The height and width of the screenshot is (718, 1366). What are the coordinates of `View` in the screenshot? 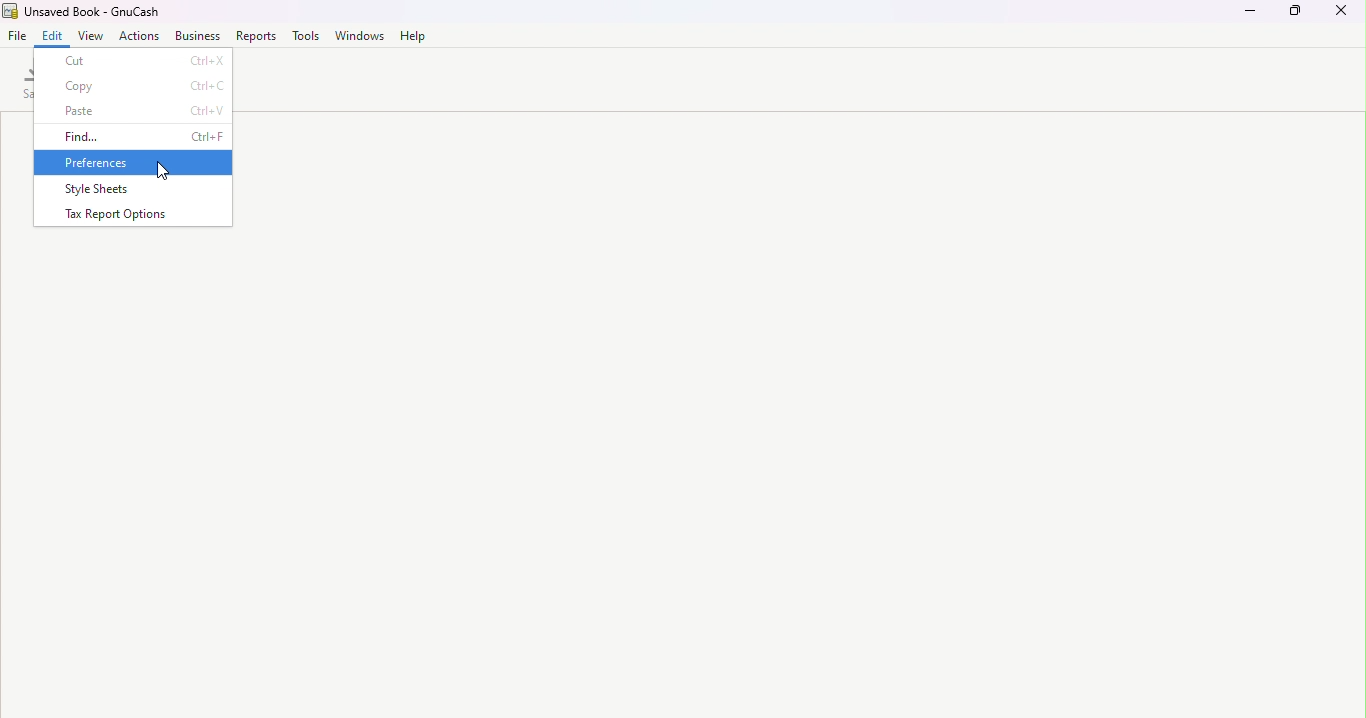 It's located at (92, 36).